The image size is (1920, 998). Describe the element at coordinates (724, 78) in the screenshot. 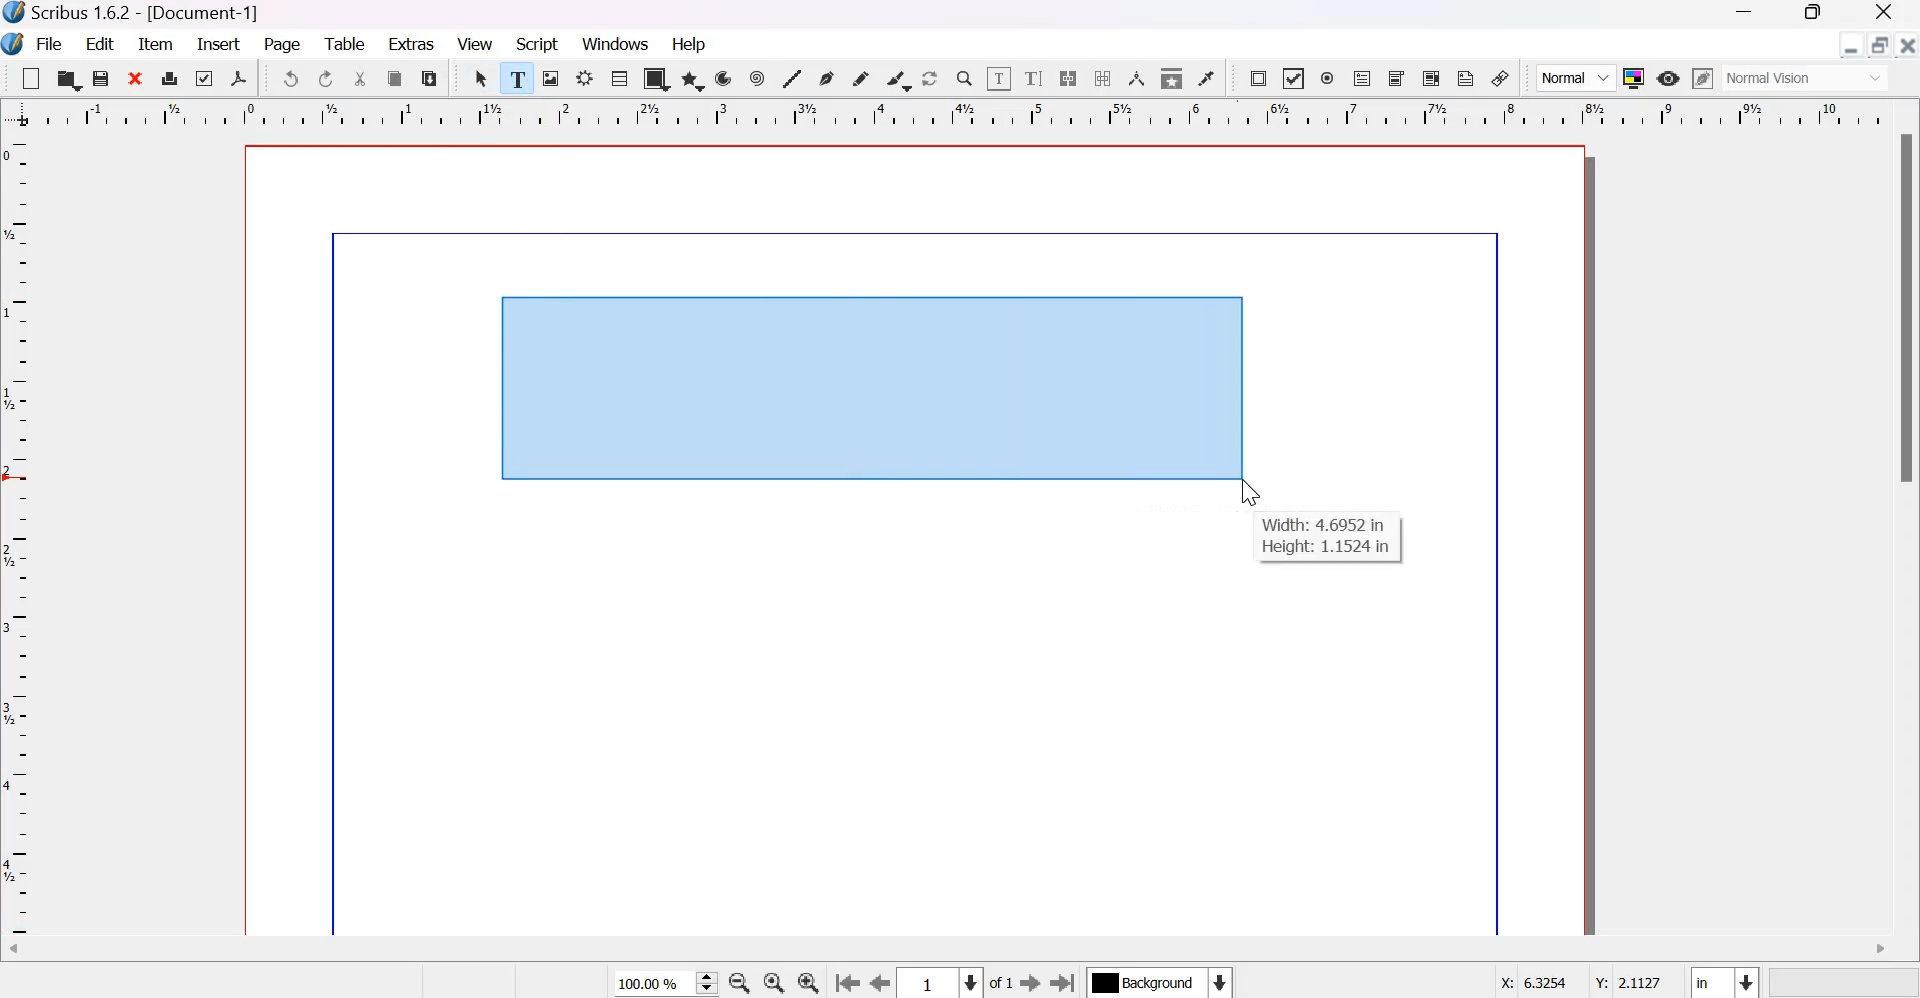

I see `arc` at that location.